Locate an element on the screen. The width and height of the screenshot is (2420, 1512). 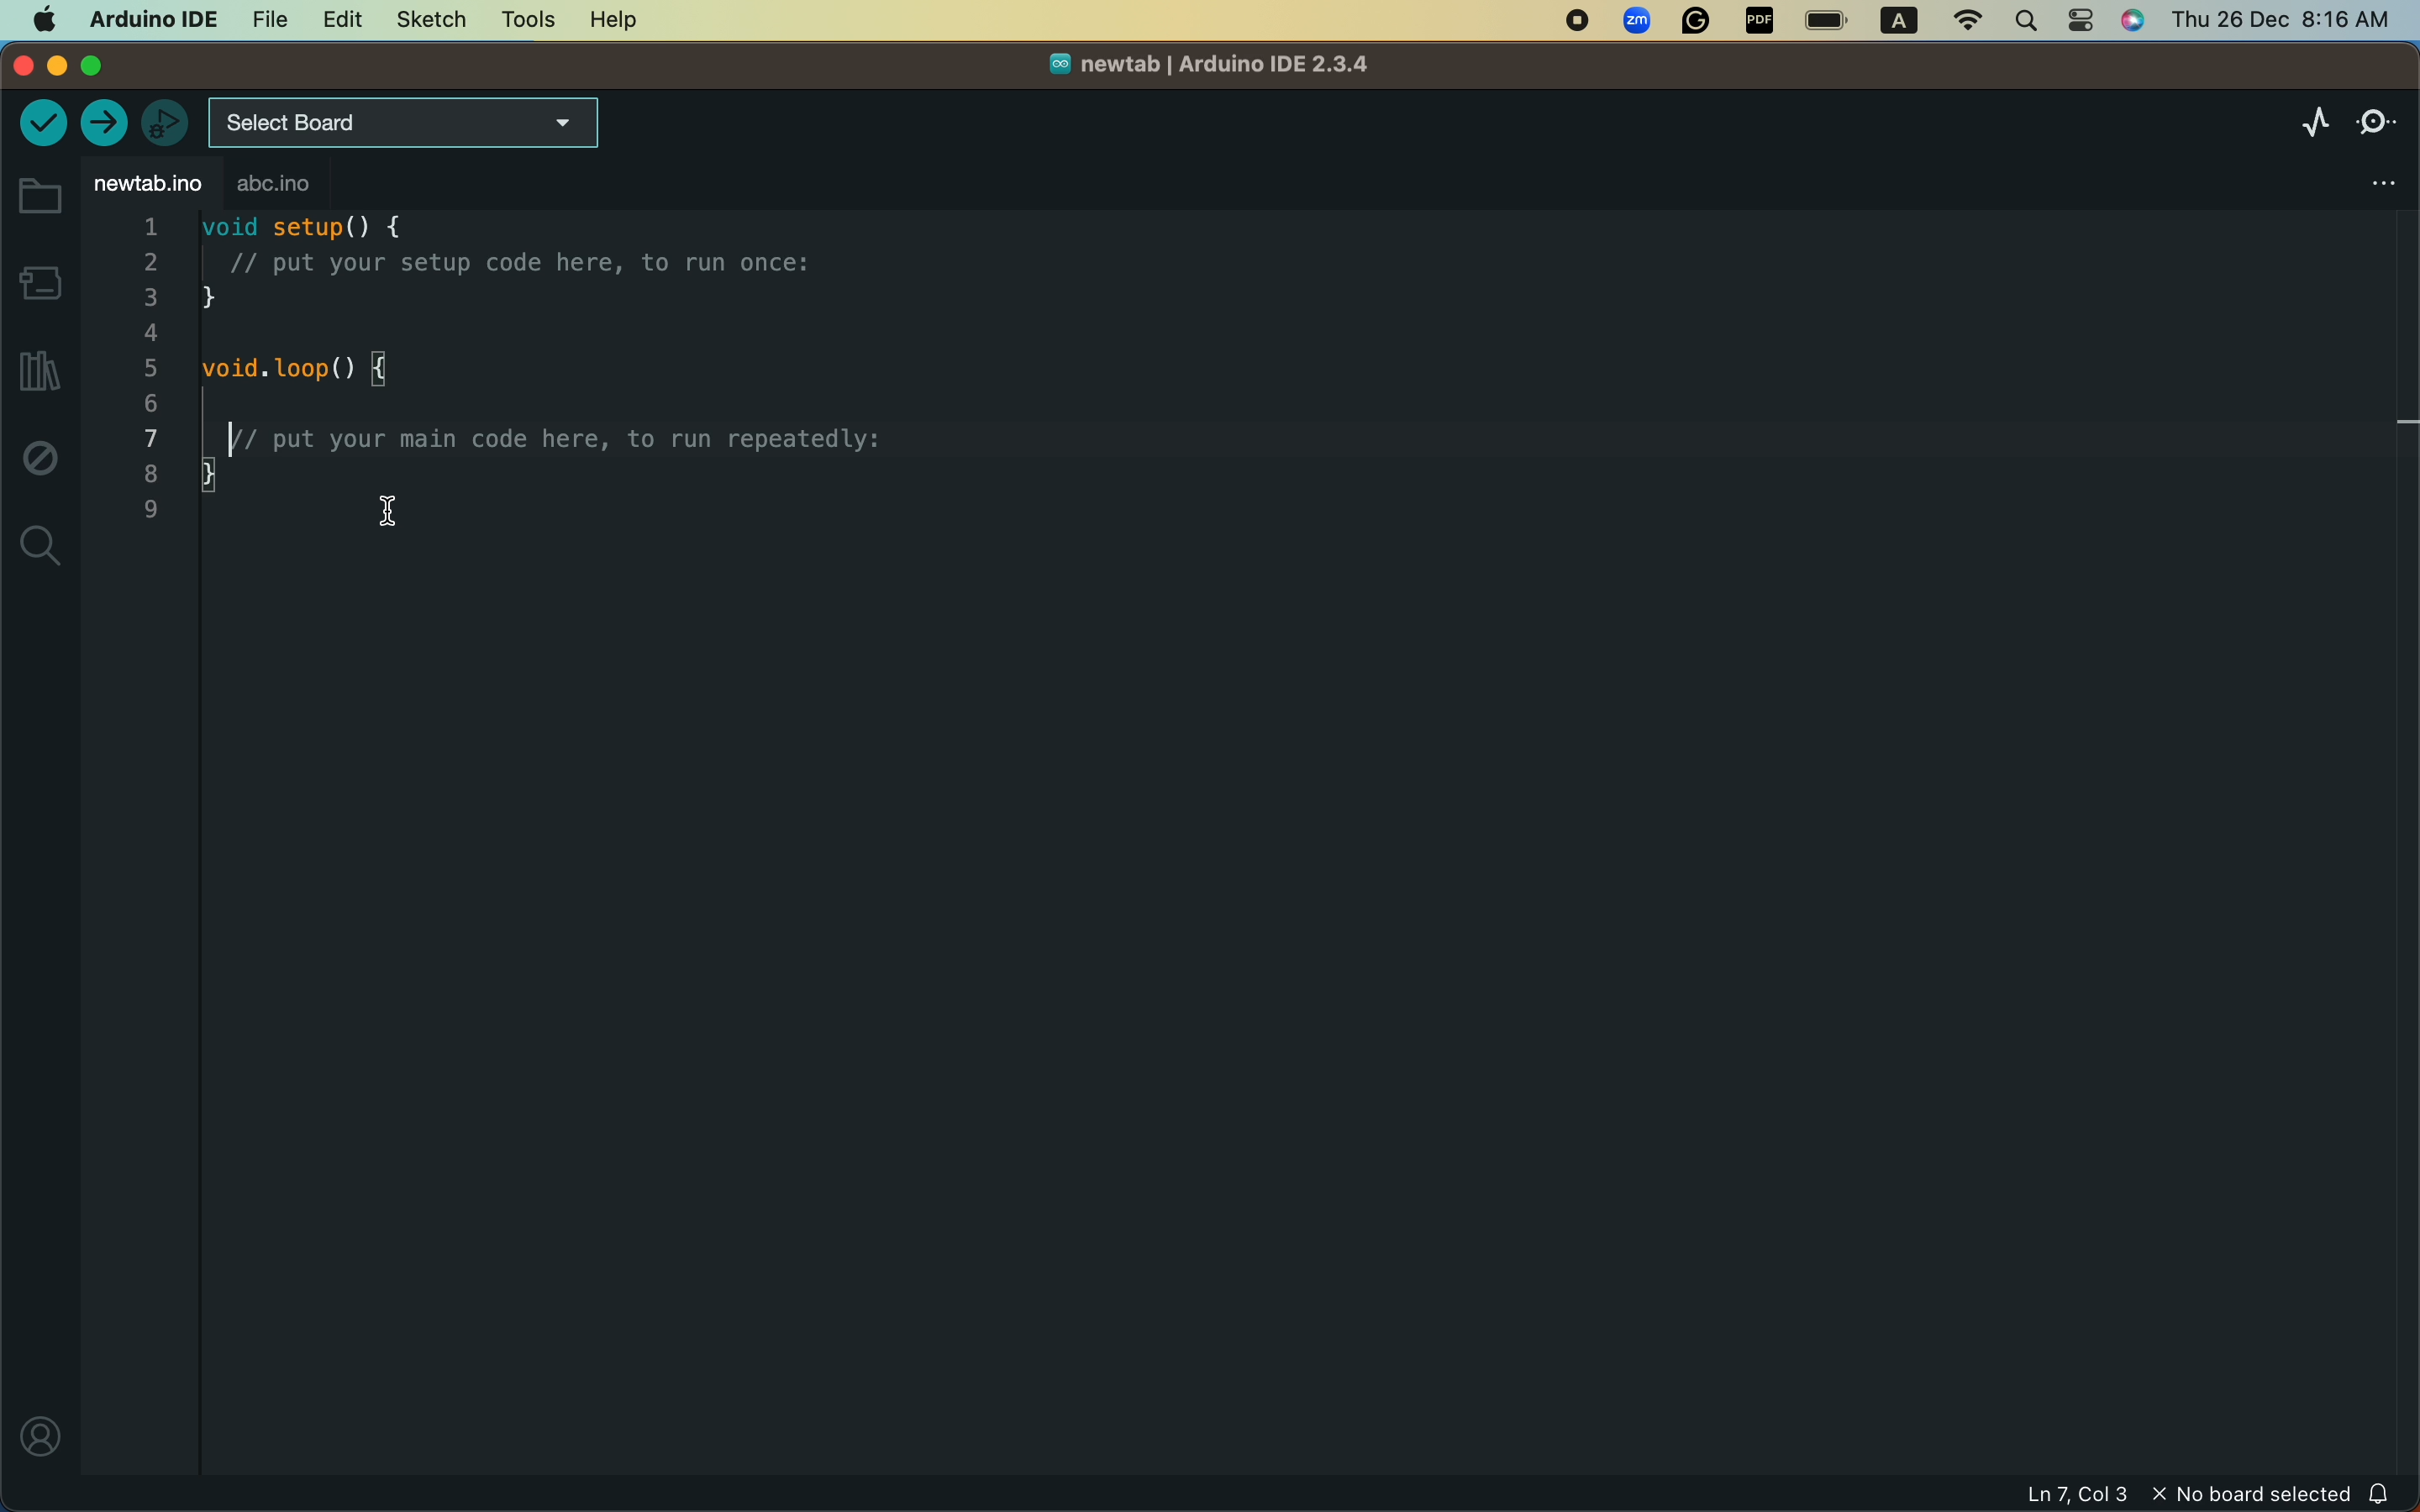
search is located at coordinates (2027, 19).